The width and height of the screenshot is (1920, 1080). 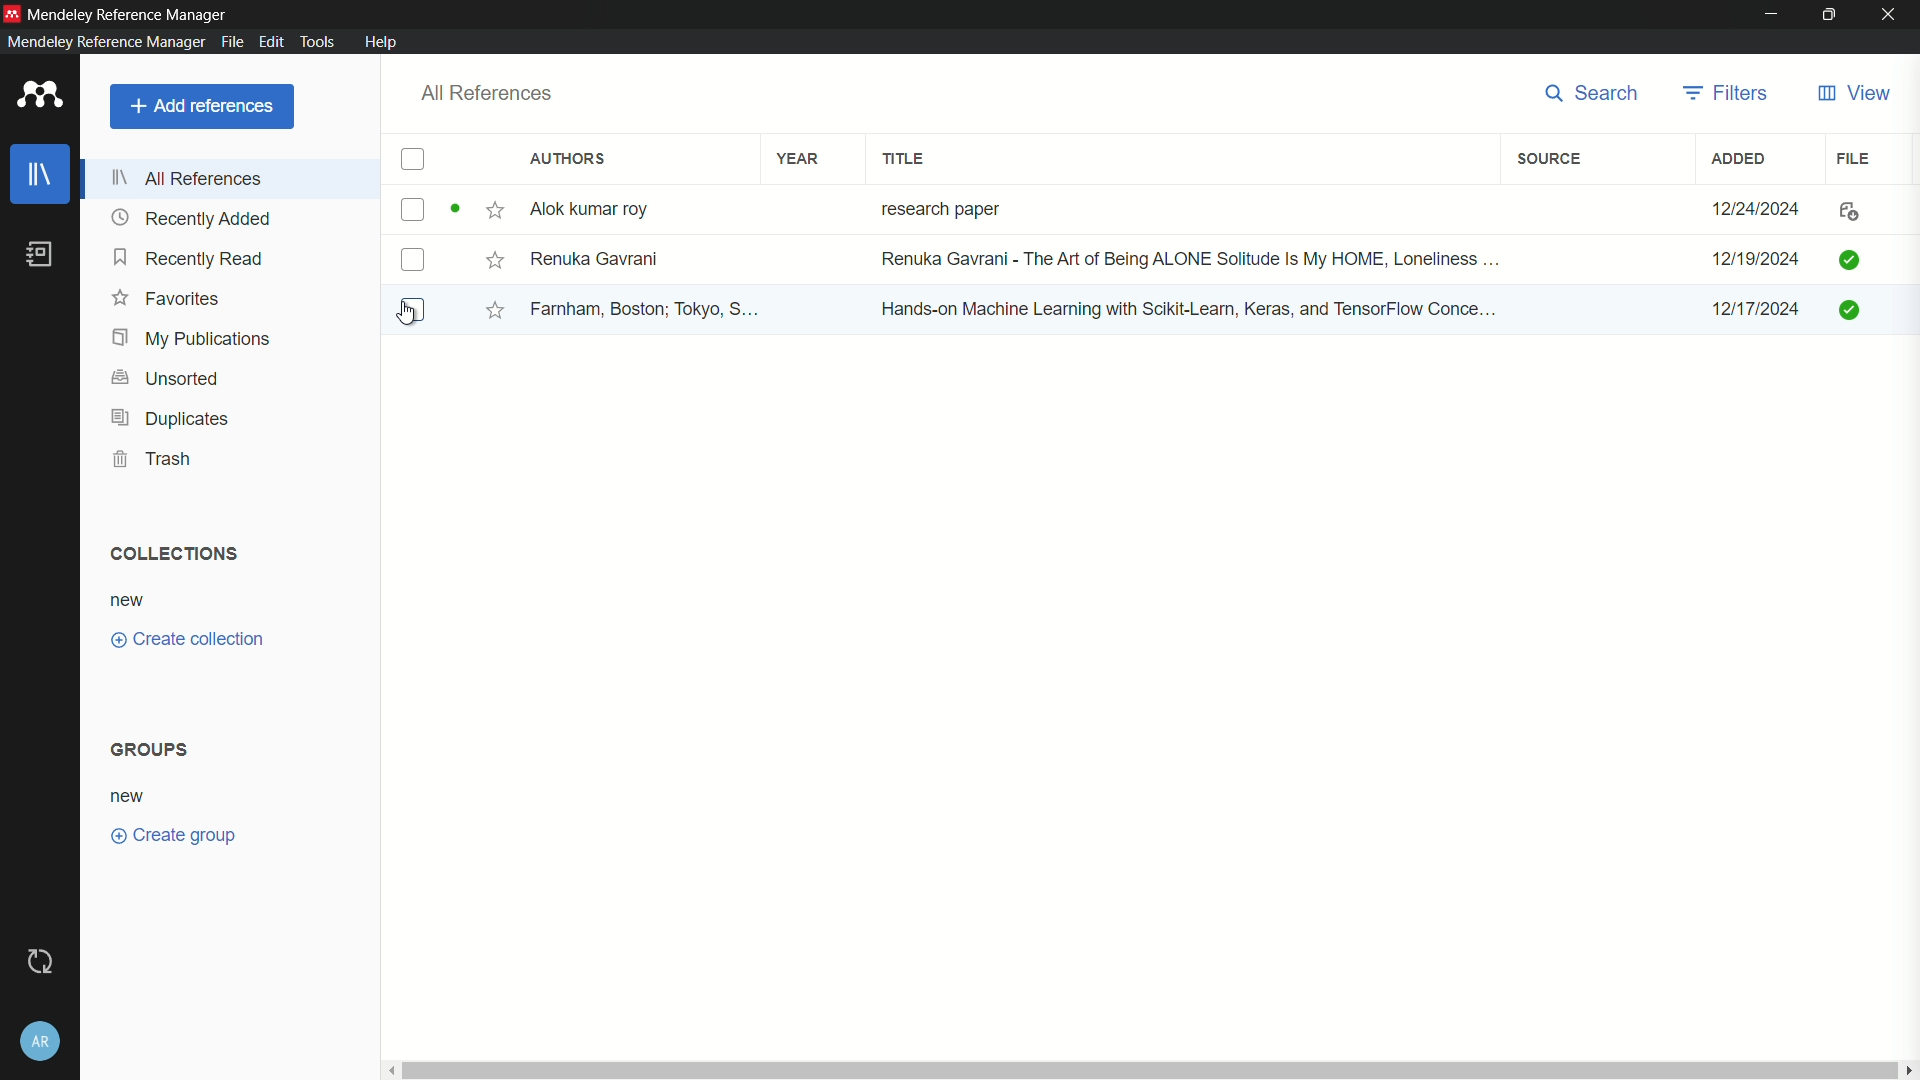 I want to click on checkbox, so click(x=412, y=310).